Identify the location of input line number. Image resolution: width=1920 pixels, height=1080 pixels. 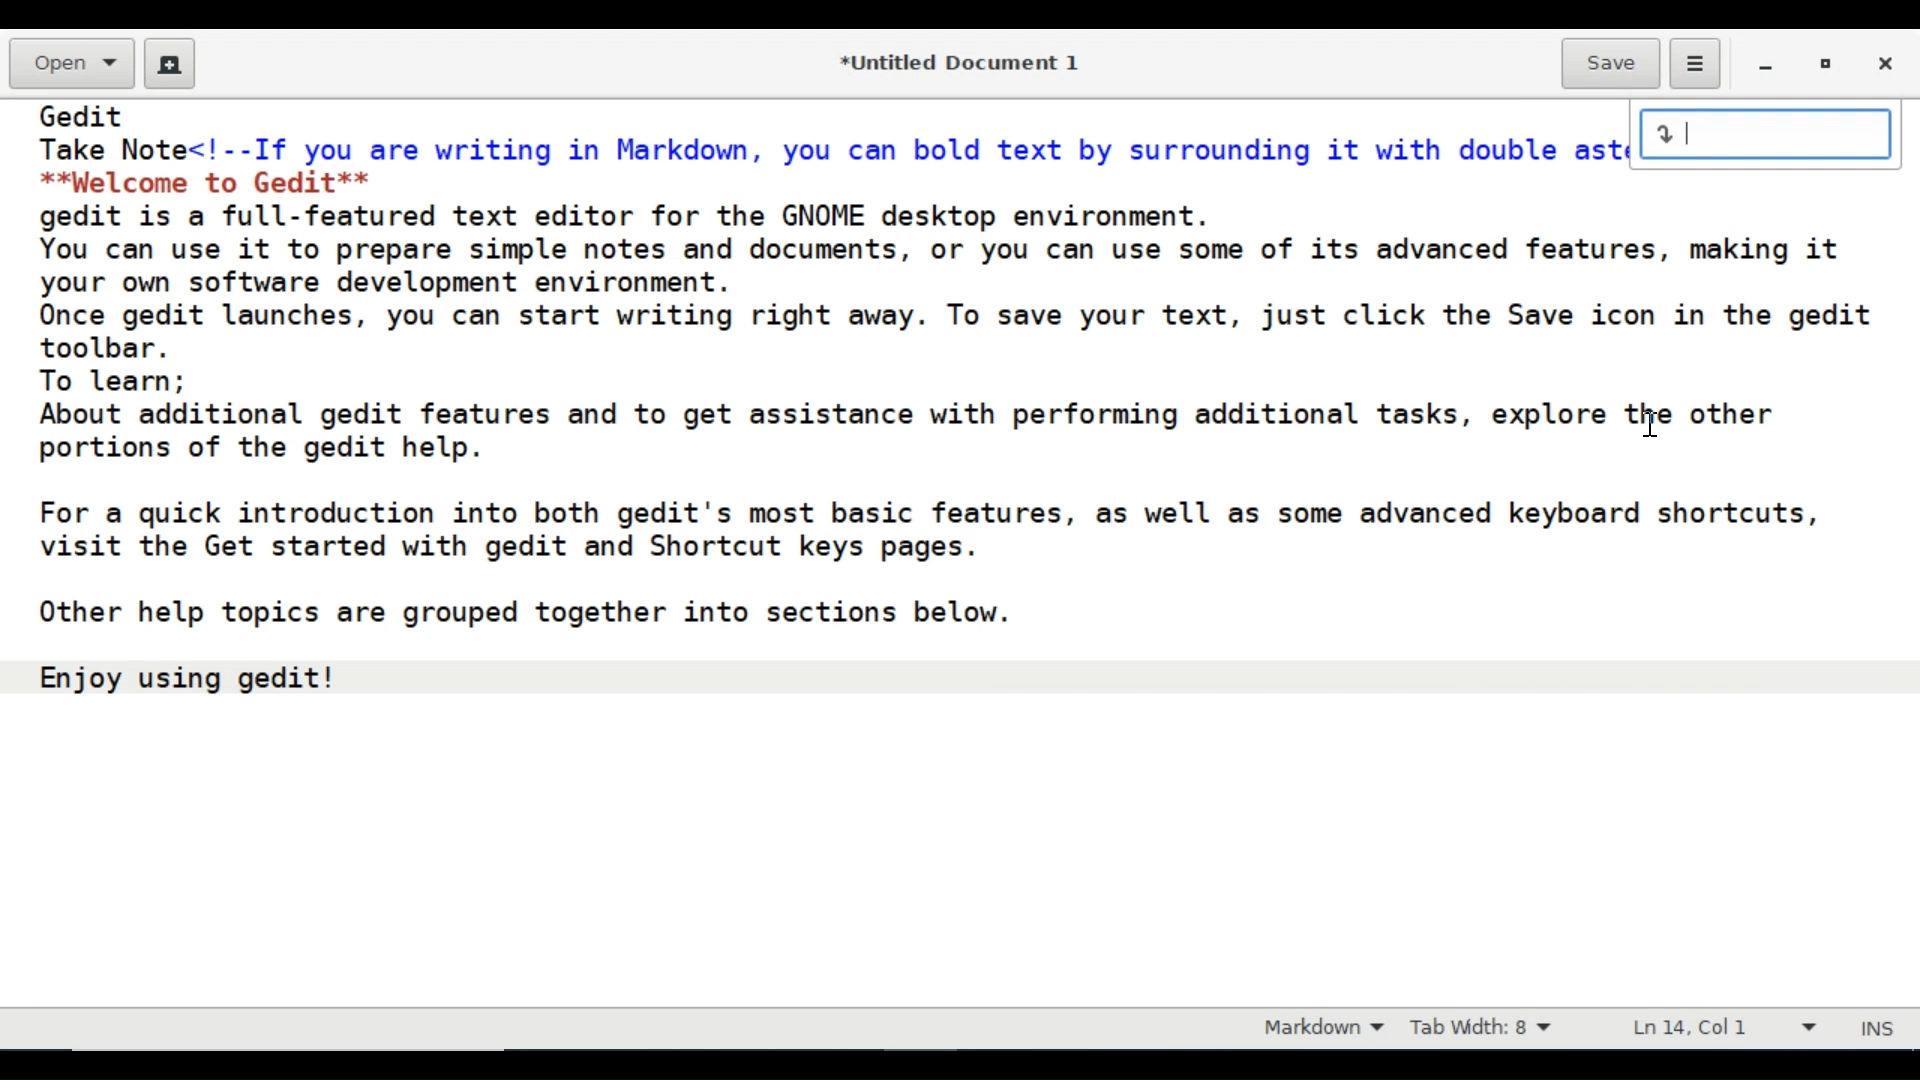
(1767, 134).